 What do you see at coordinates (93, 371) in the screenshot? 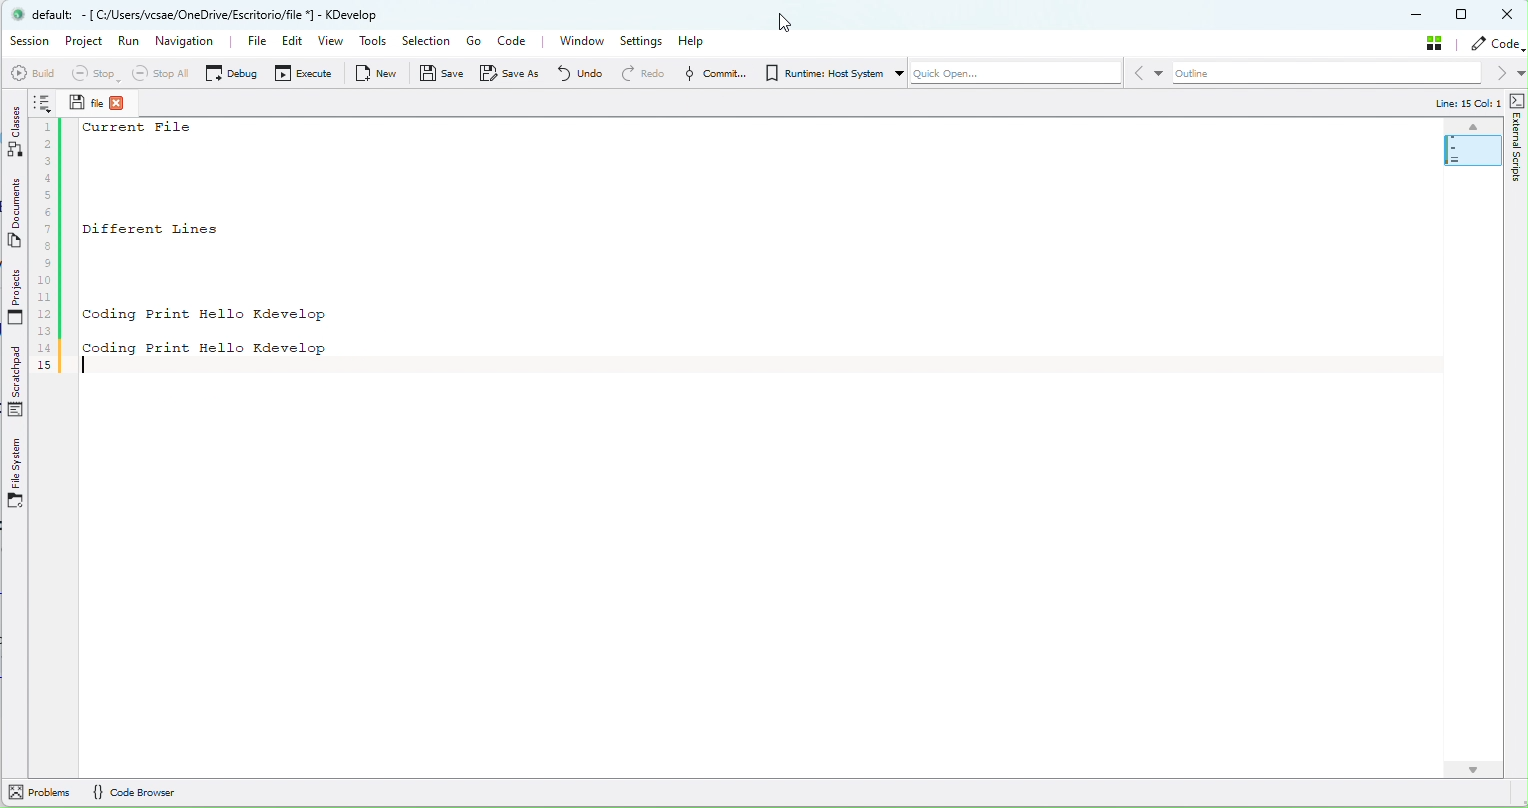
I see `Text Cursor` at bounding box center [93, 371].